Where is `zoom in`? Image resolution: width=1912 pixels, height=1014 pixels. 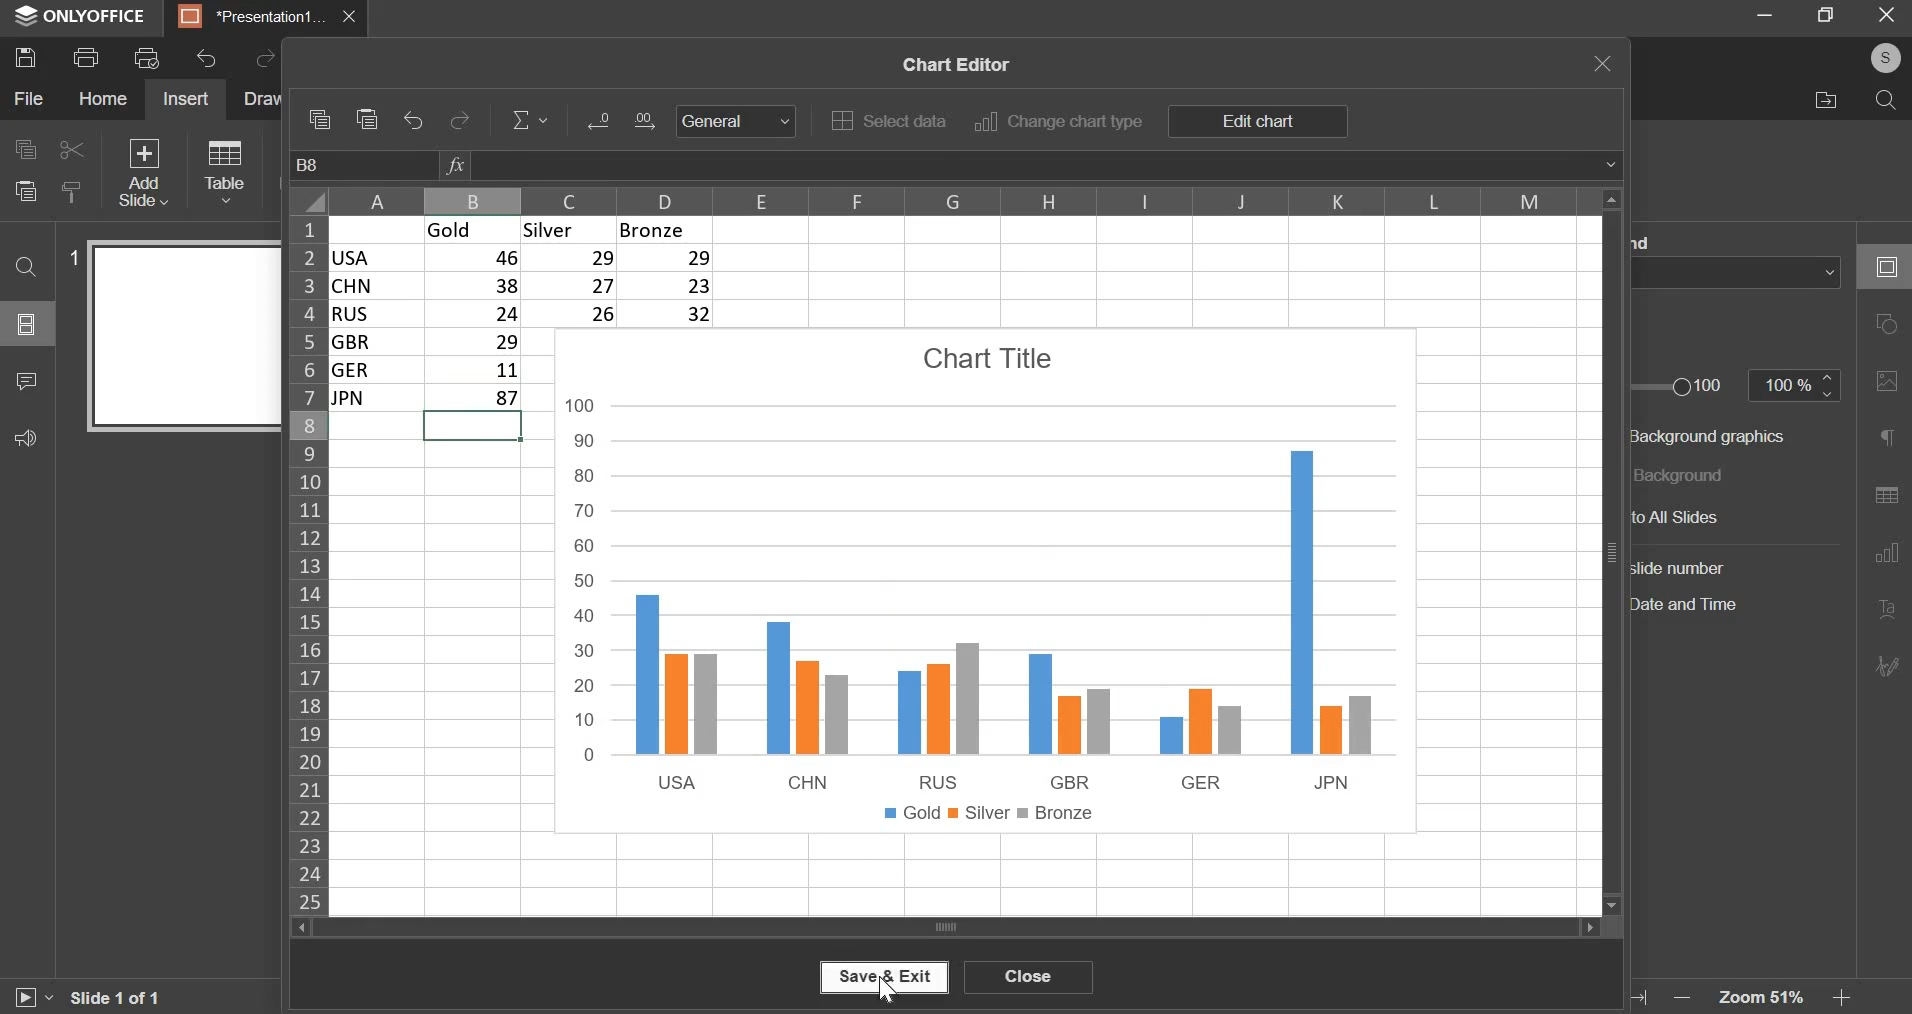 zoom in is located at coordinates (1842, 999).